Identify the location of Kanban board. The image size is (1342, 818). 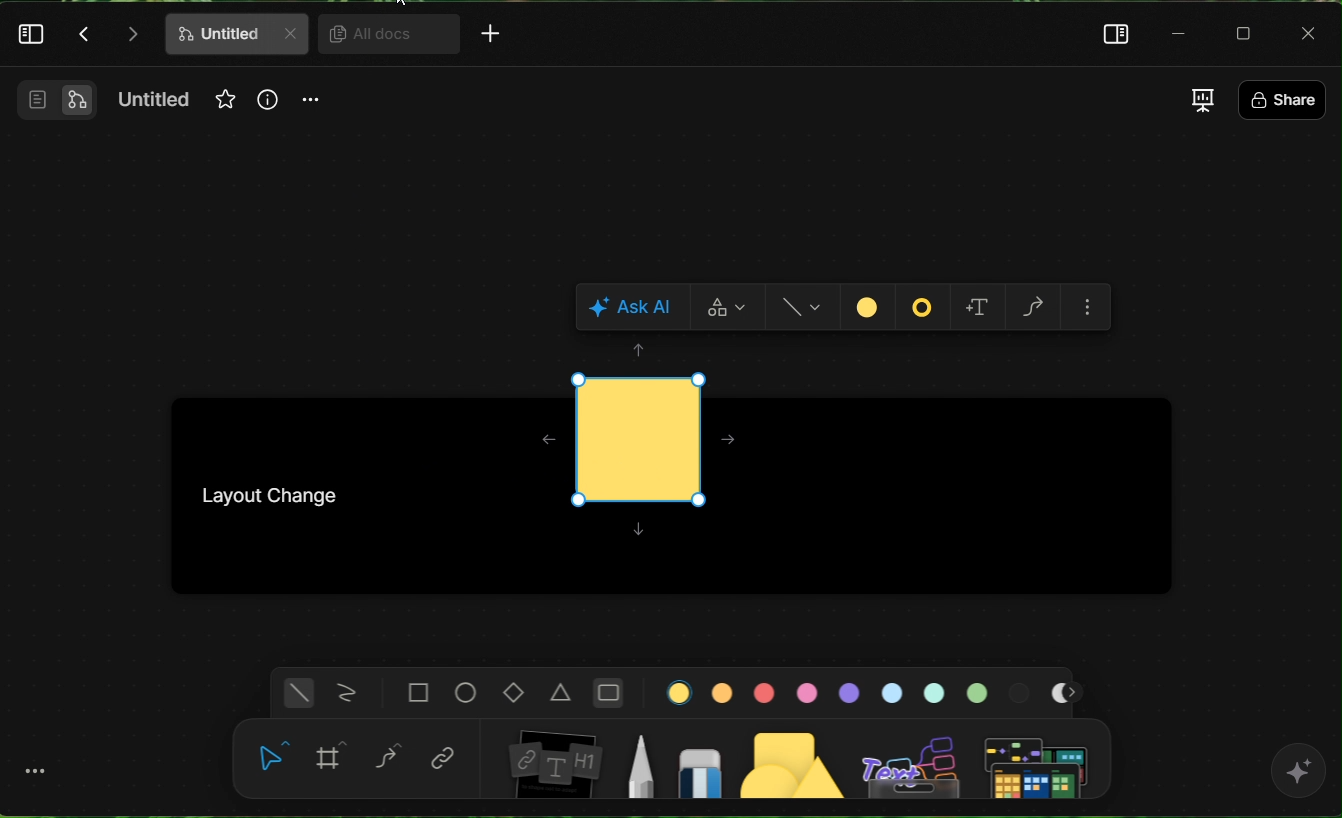
(297, 491).